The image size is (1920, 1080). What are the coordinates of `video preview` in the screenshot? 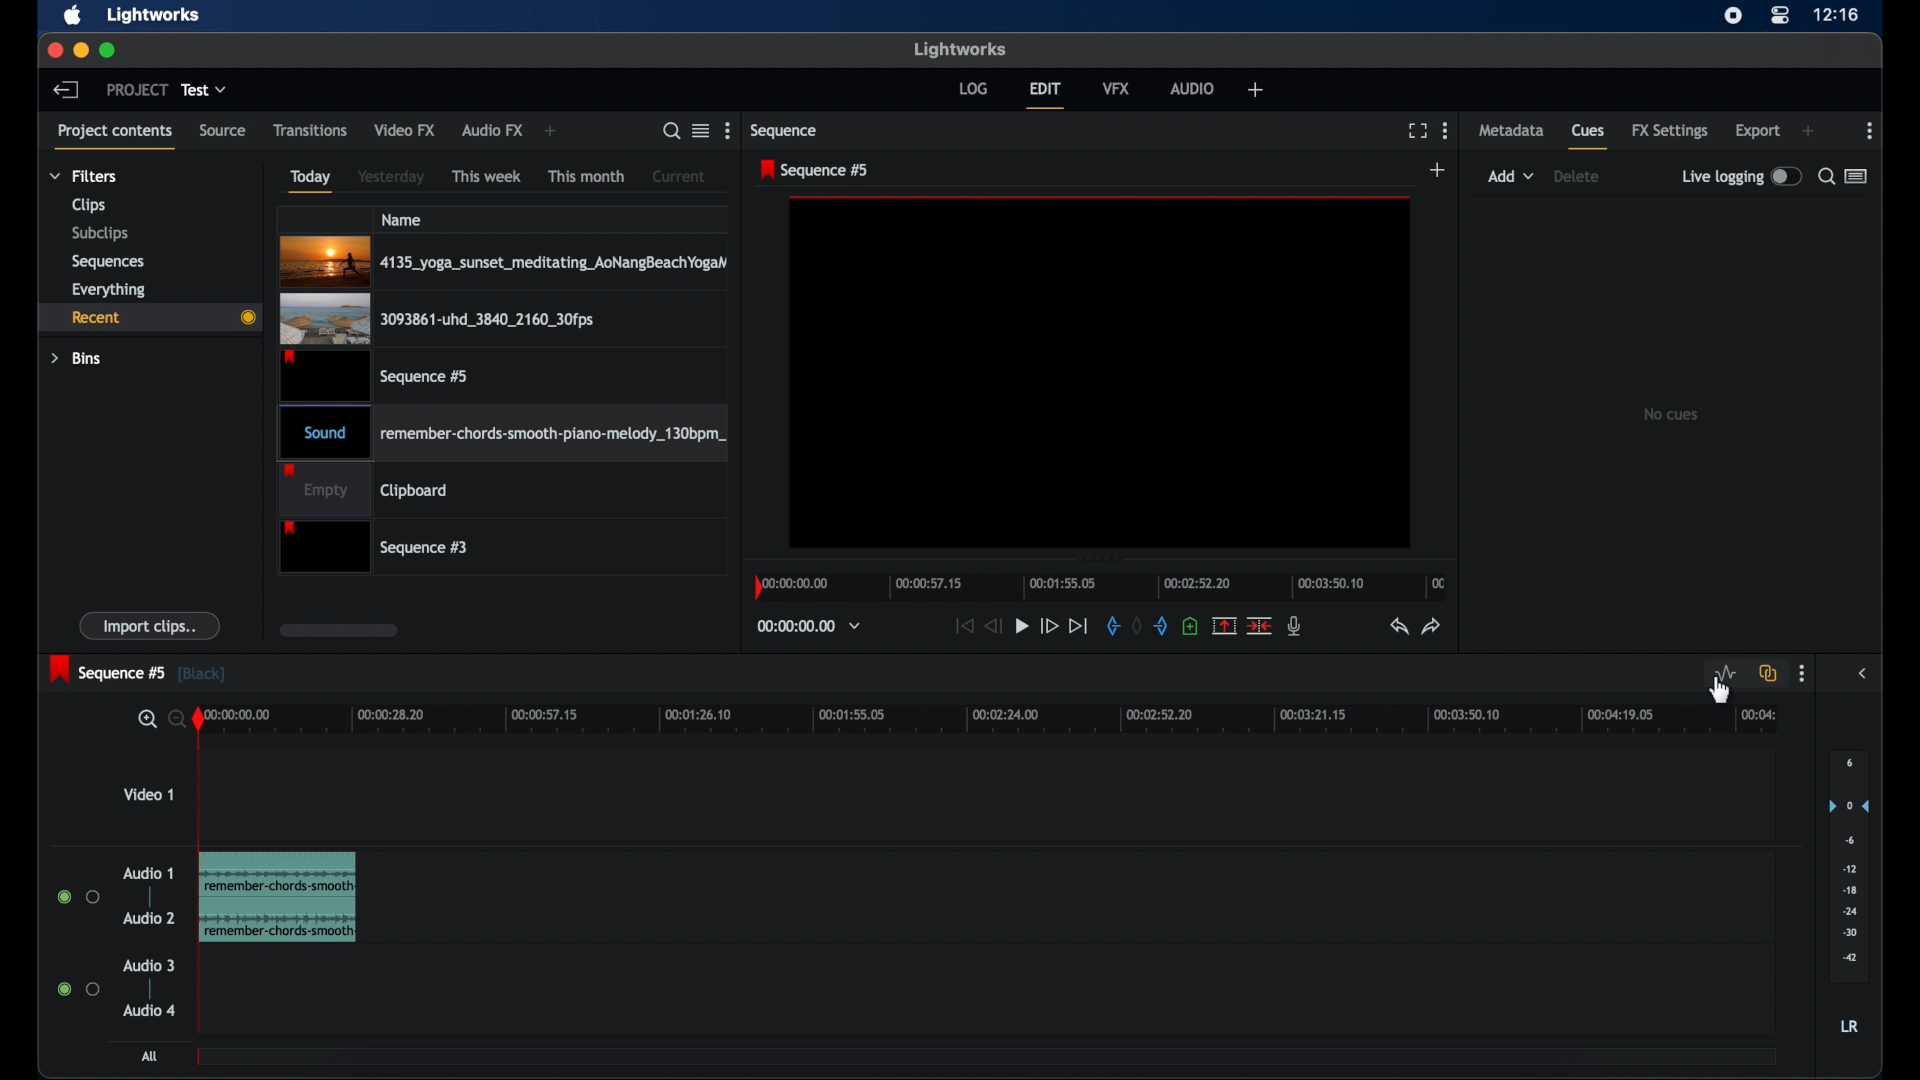 It's located at (1100, 373).